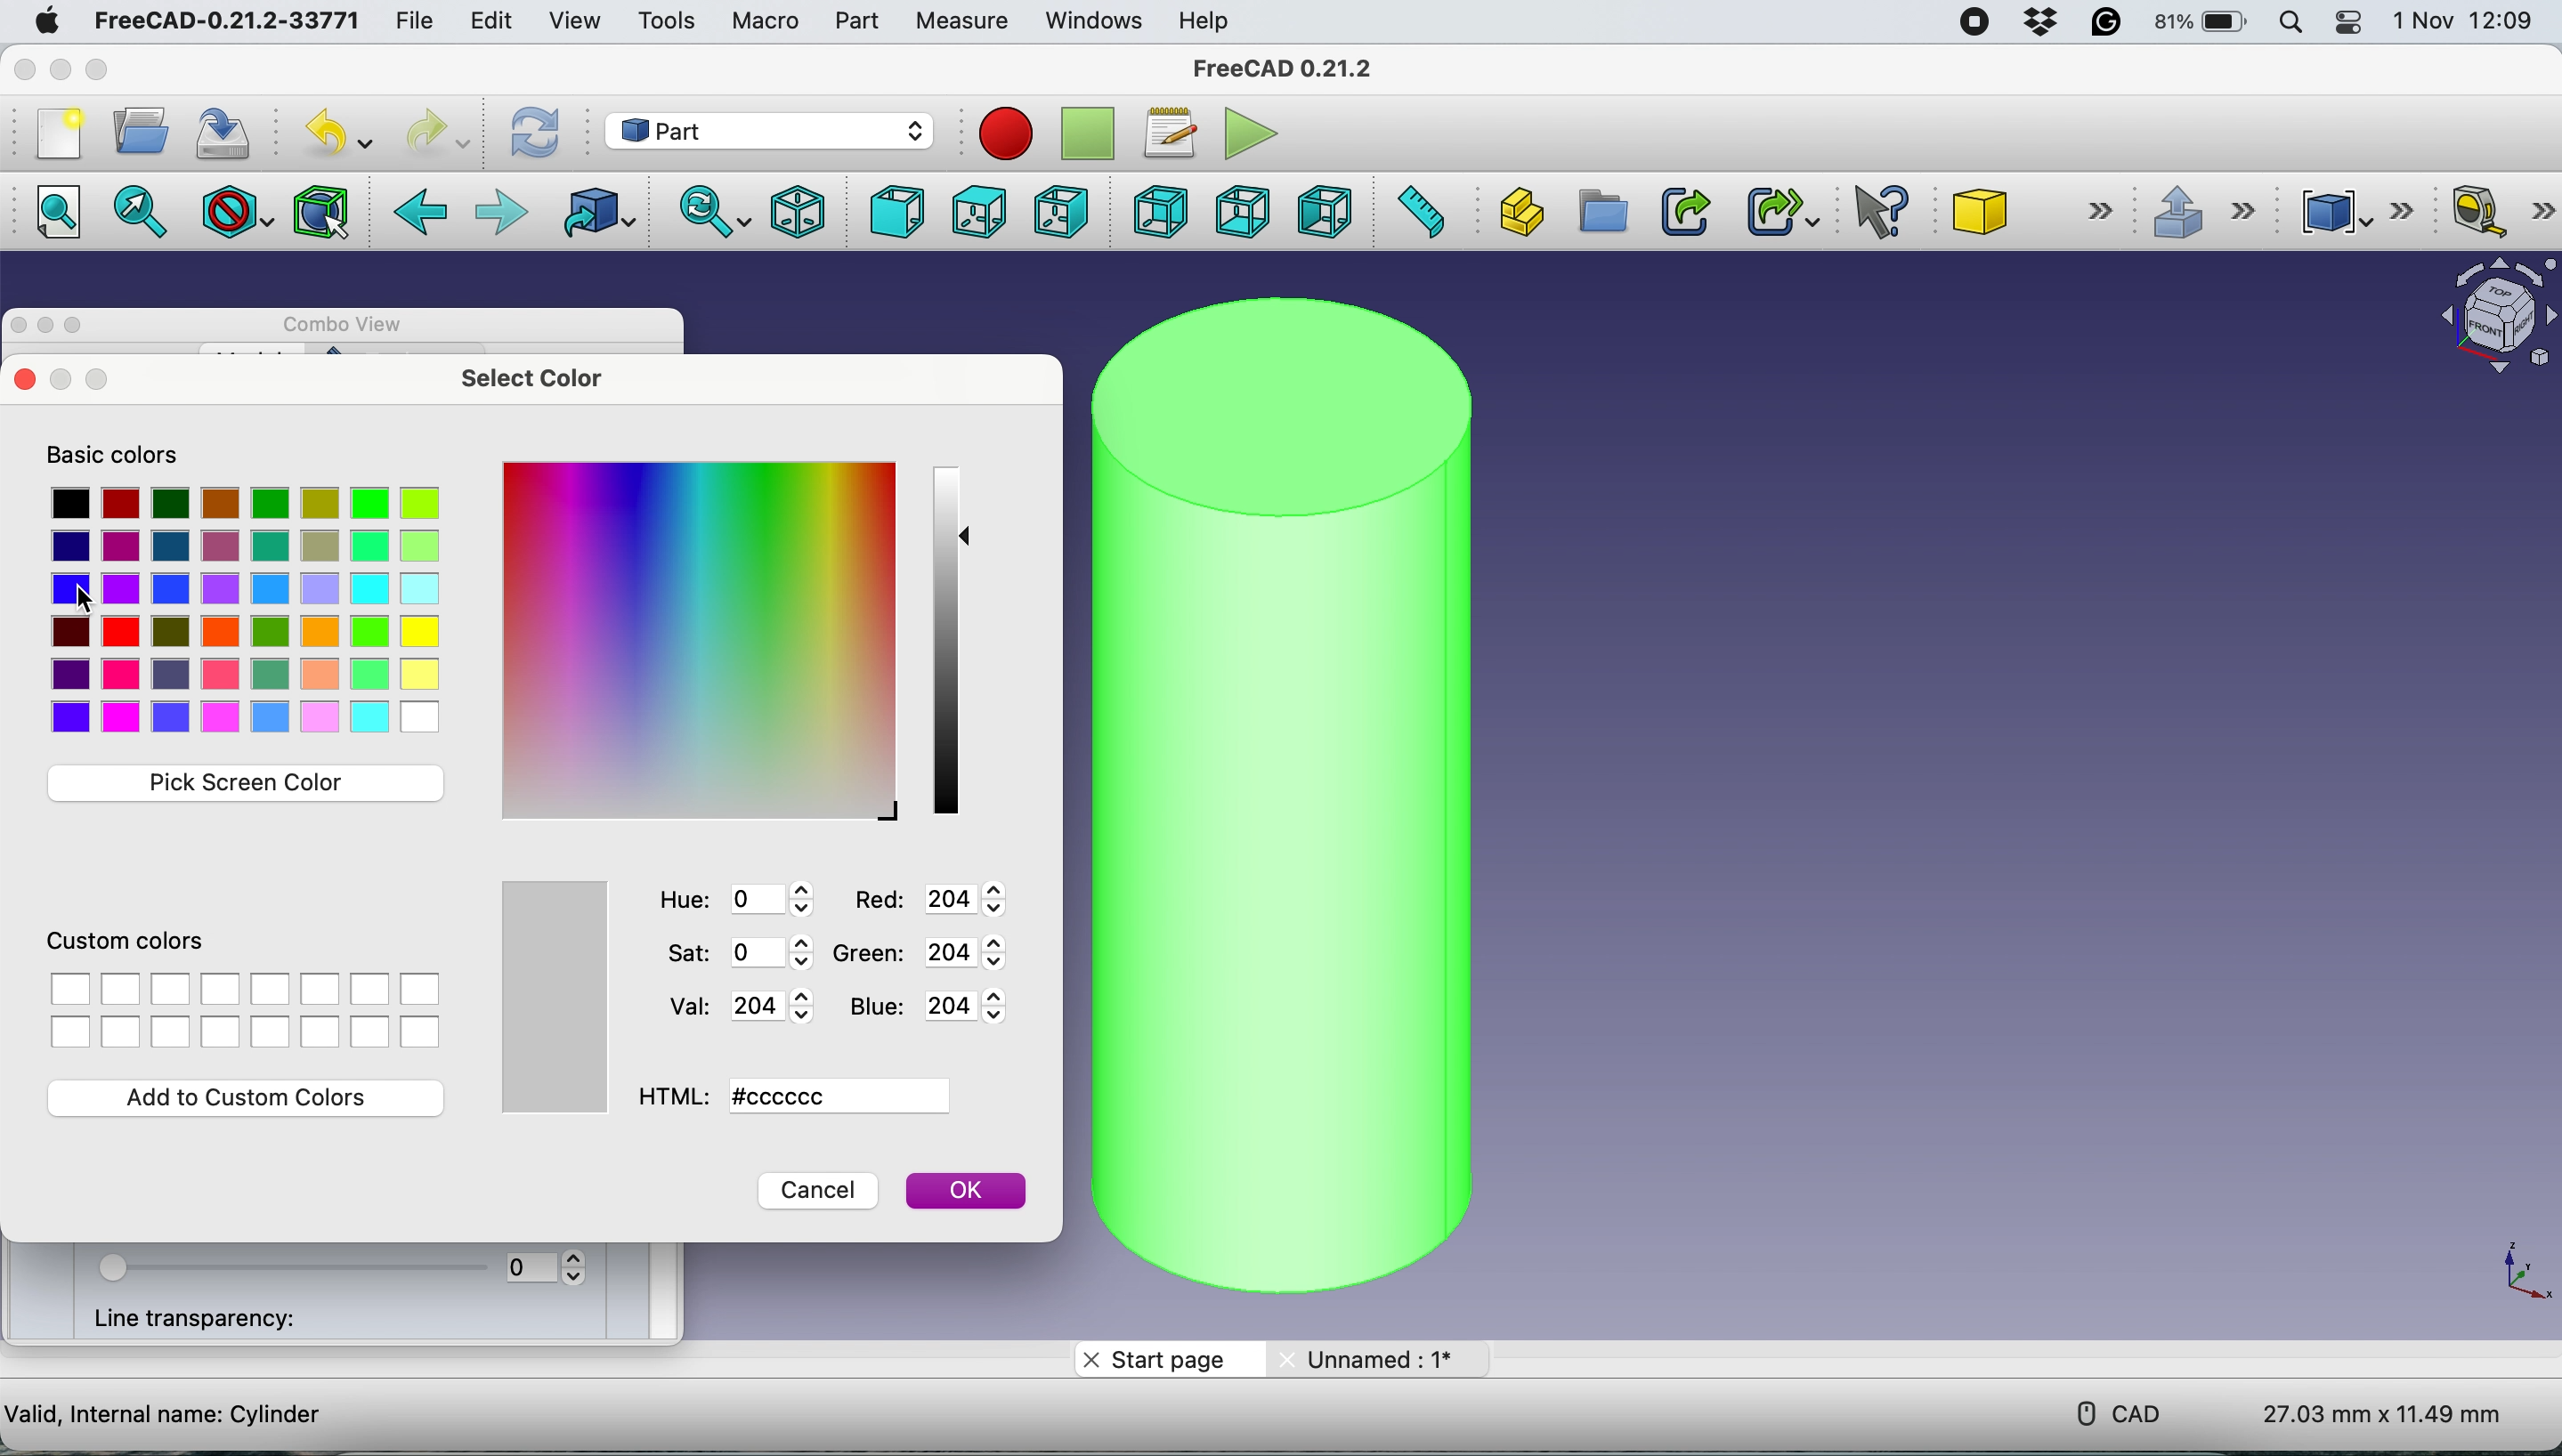  I want to click on redo, so click(444, 132).